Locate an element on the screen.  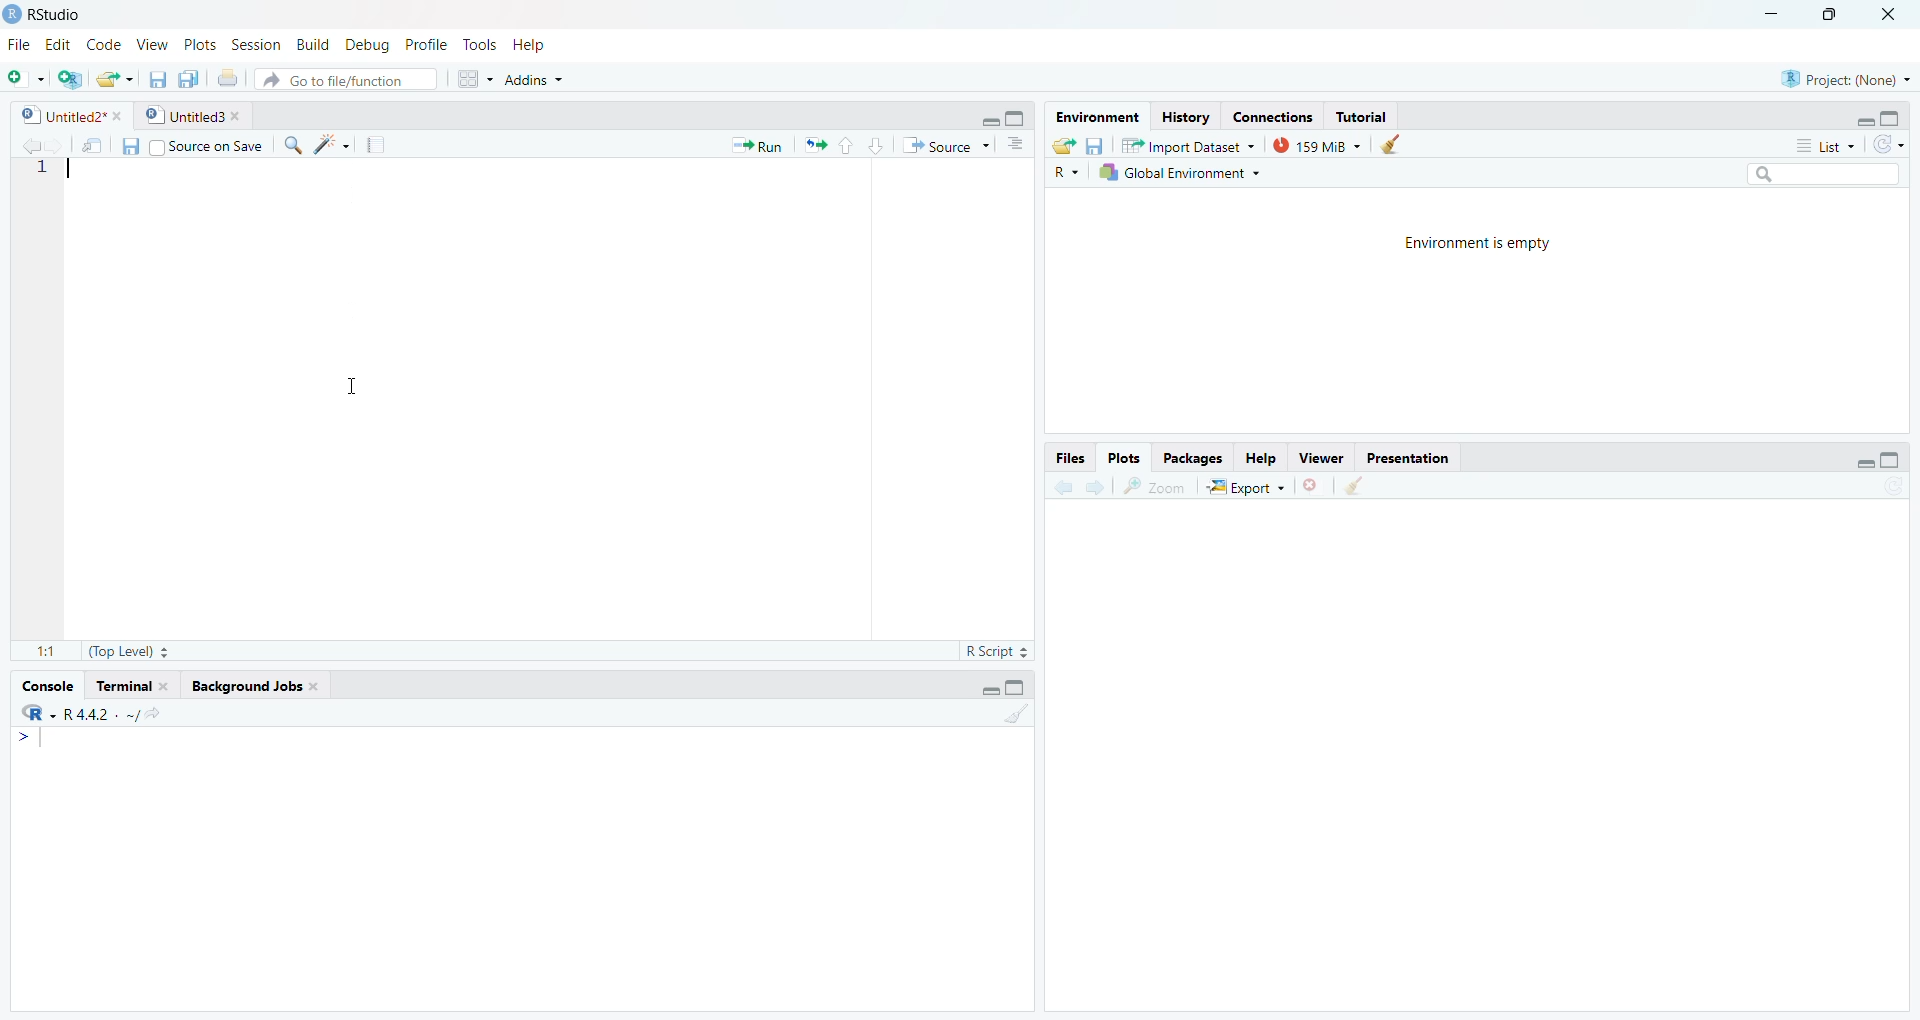
Go to file/function is located at coordinates (348, 80).